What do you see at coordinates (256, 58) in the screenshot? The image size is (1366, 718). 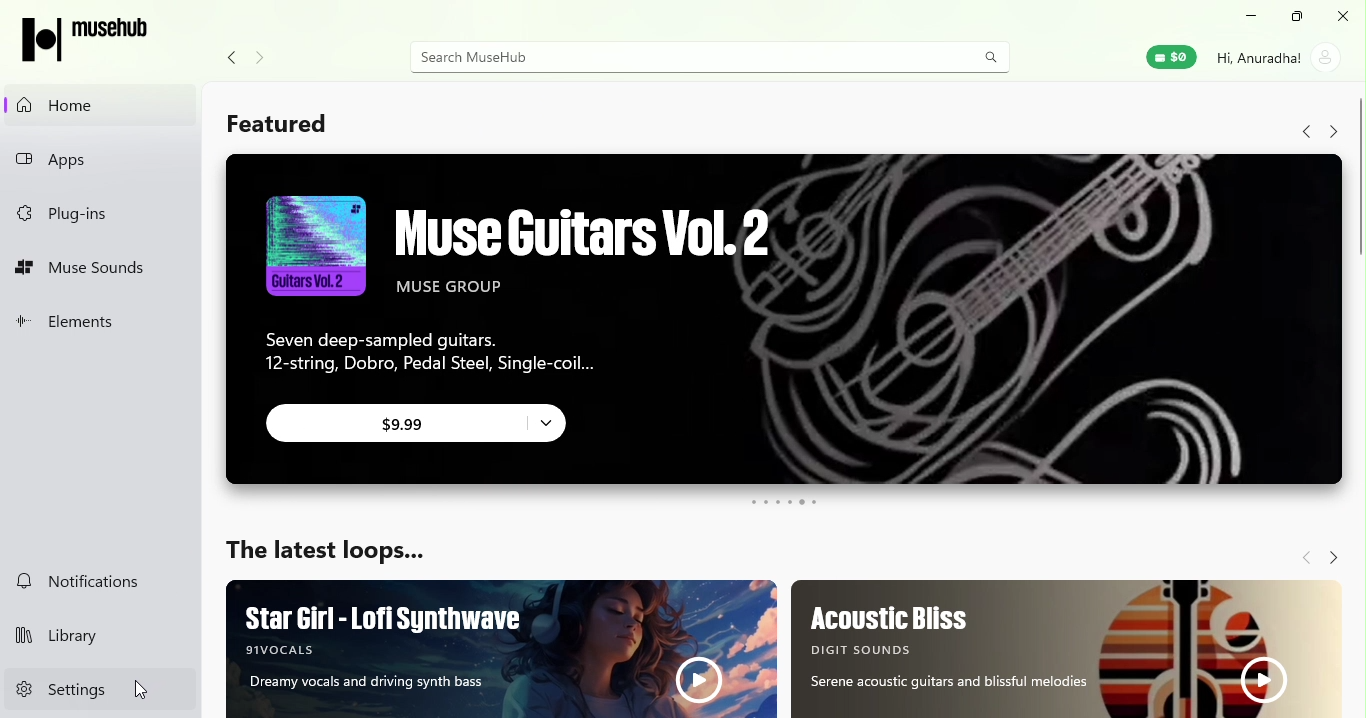 I see `Navigate forward` at bounding box center [256, 58].